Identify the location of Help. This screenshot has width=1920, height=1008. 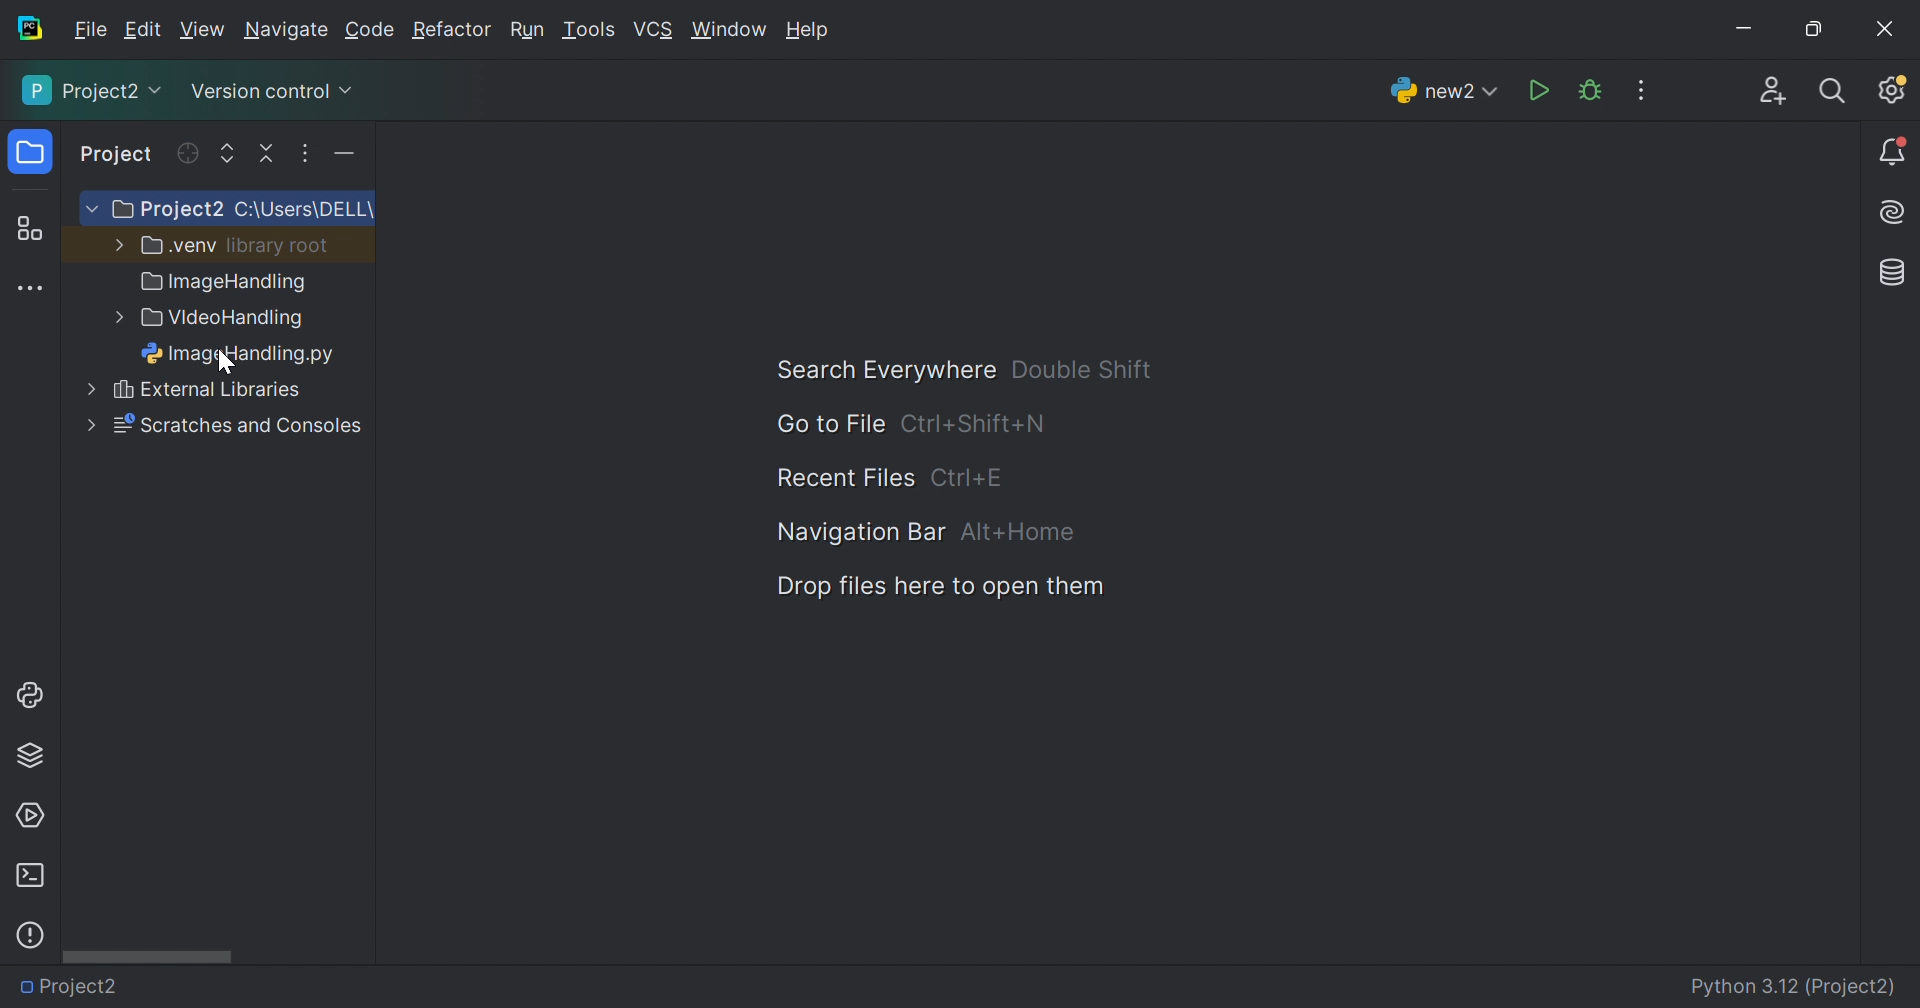
(811, 32).